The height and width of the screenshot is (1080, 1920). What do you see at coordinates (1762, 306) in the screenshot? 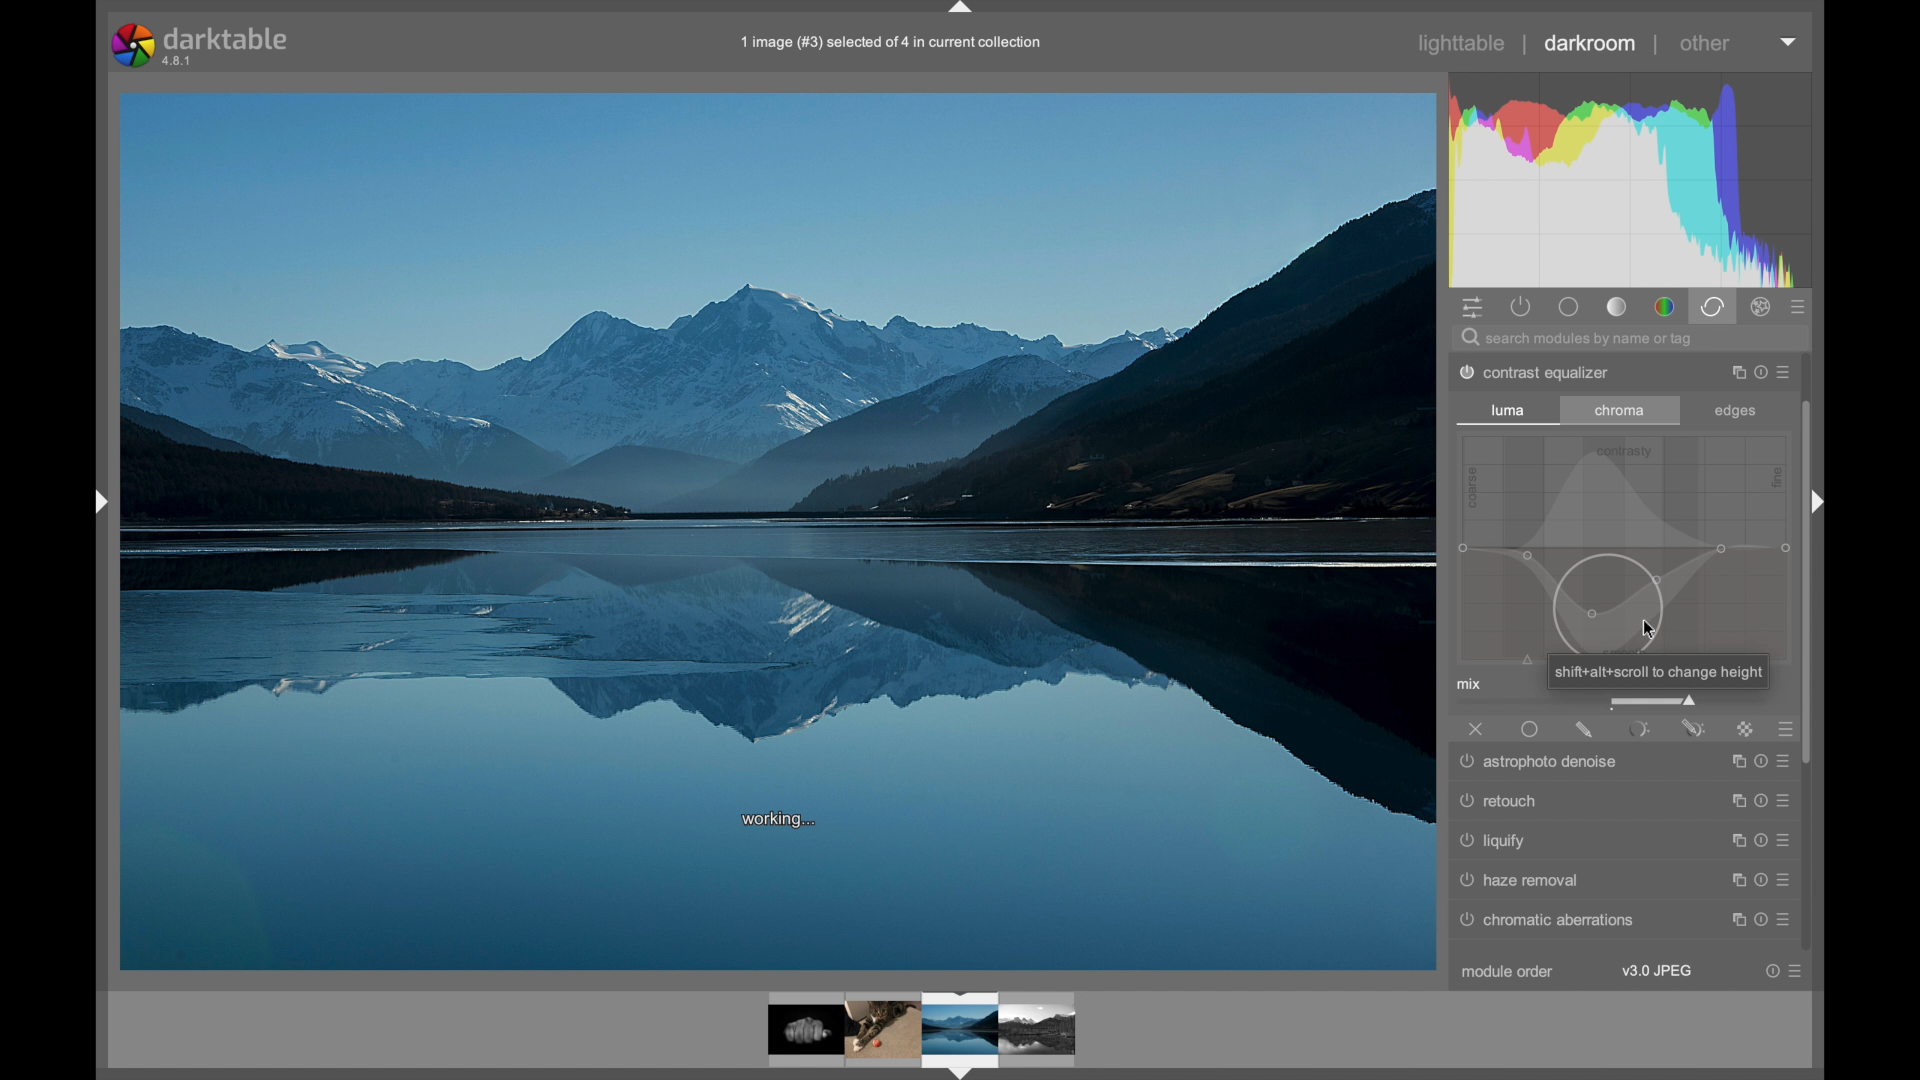
I see `effect` at bounding box center [1762, 306].